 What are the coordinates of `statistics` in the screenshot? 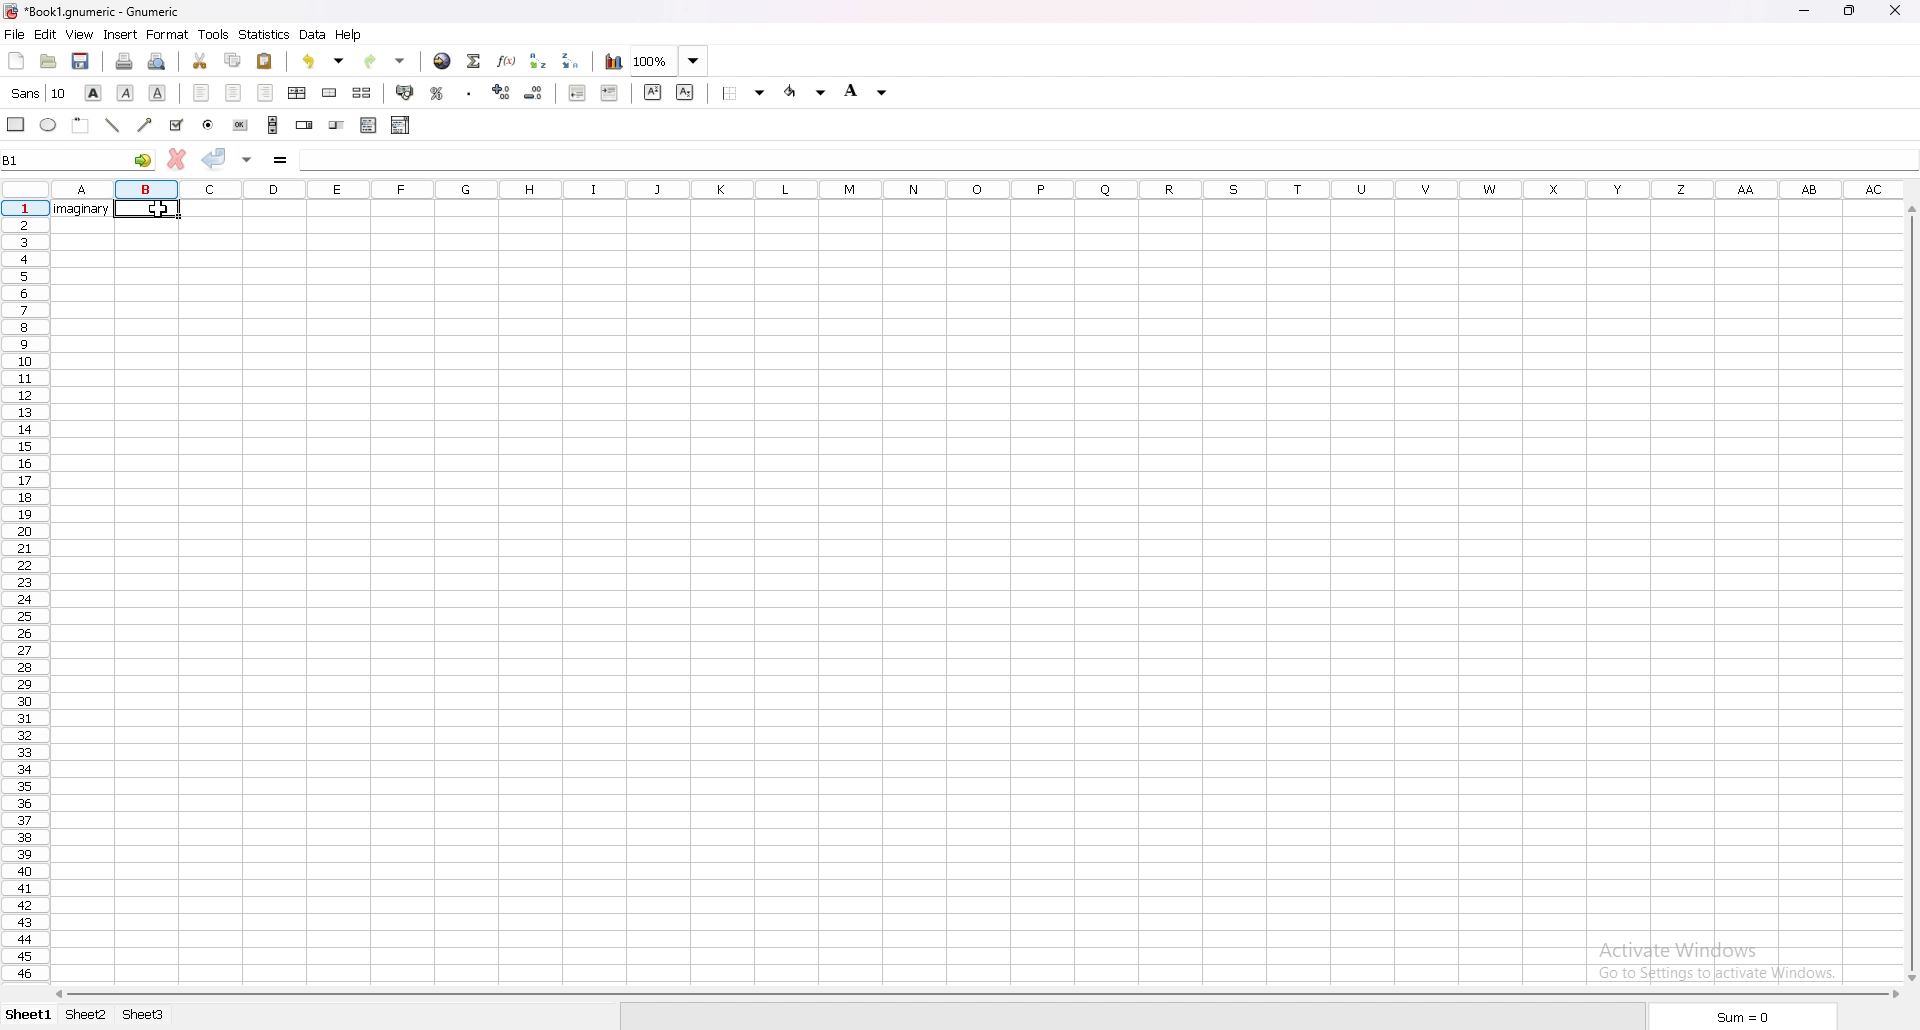 It's located at (265, 33).